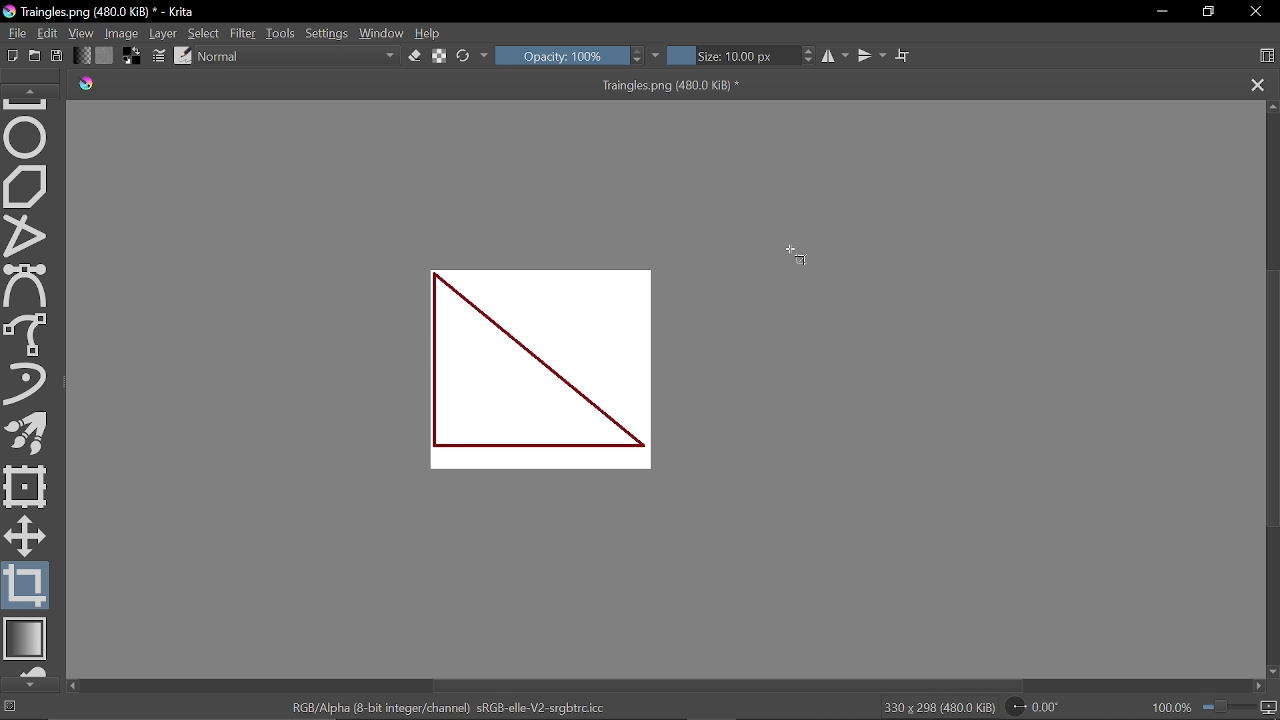 This screenshot has height=720, width=1280. I want to click on Preserve alpha, so click(439, 57).